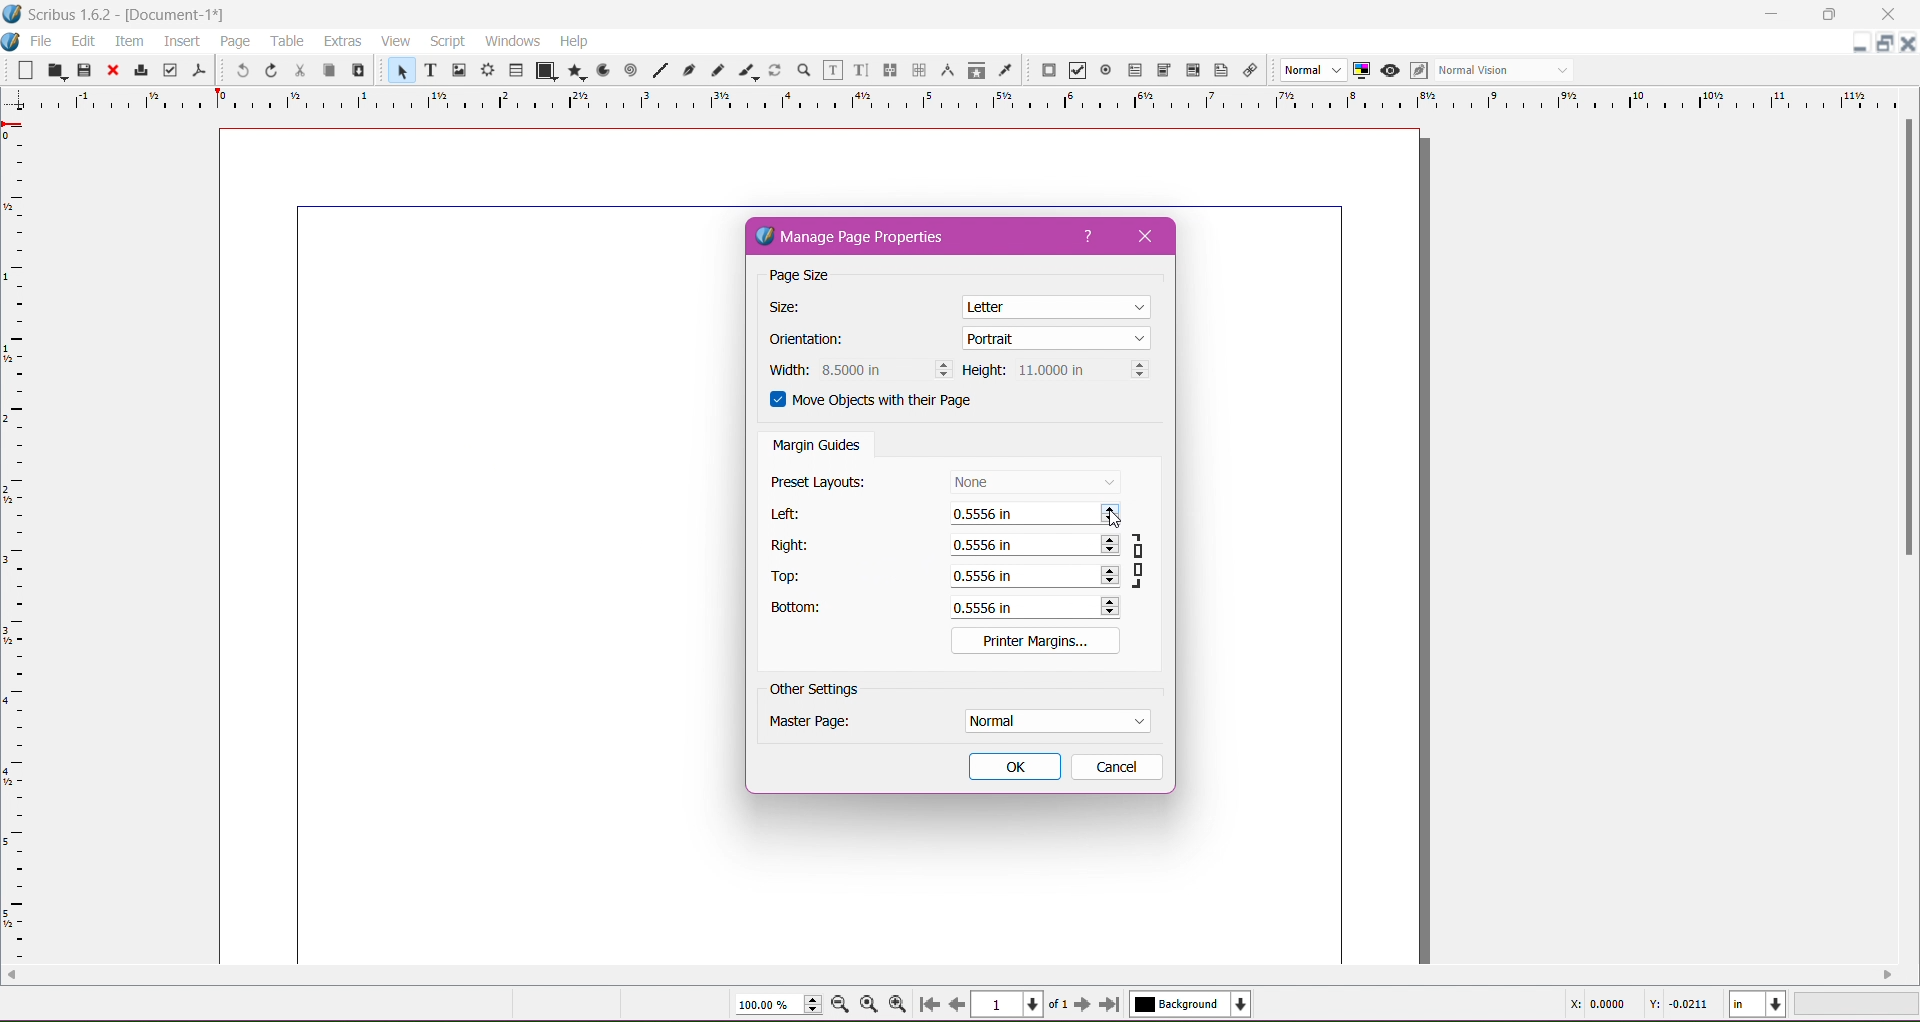 This screenshot has width=1920, height=1022. What do you see at coordinates (1035, 516) in the screenshot?
I see `Set left margin` at bounding box center [1035, 516].